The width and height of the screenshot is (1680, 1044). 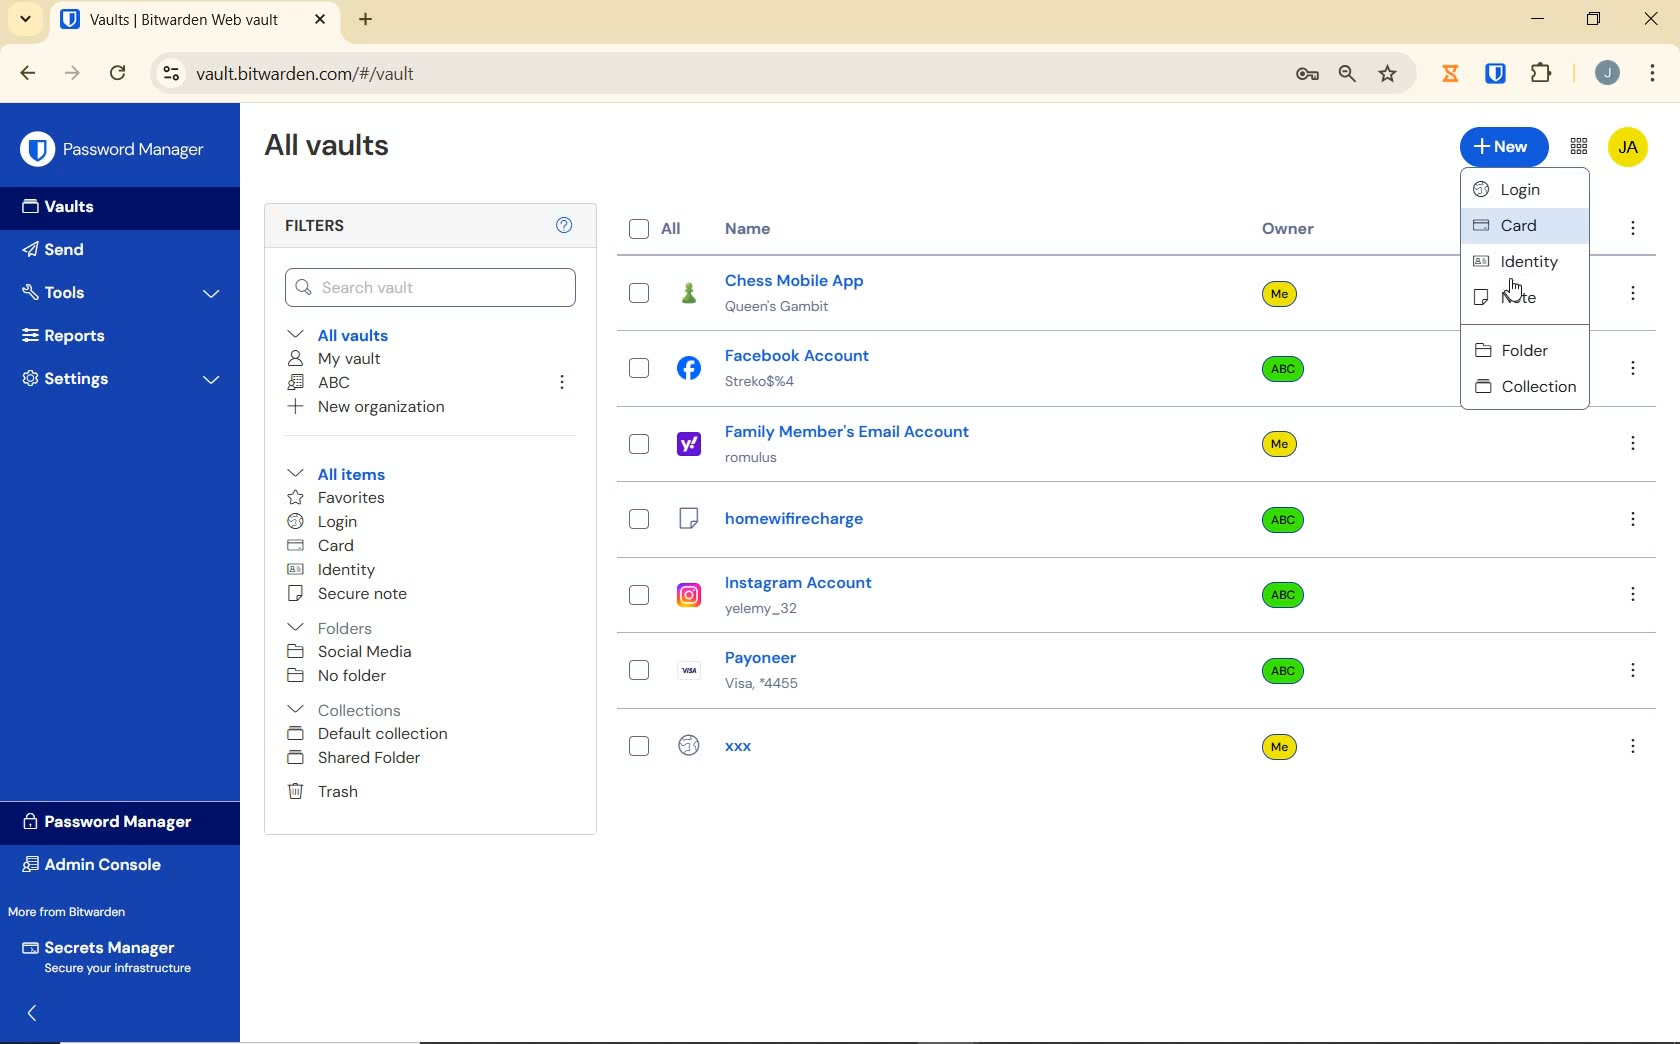 I want to click on Family Member's Email Account, so click(x=831, y=443).